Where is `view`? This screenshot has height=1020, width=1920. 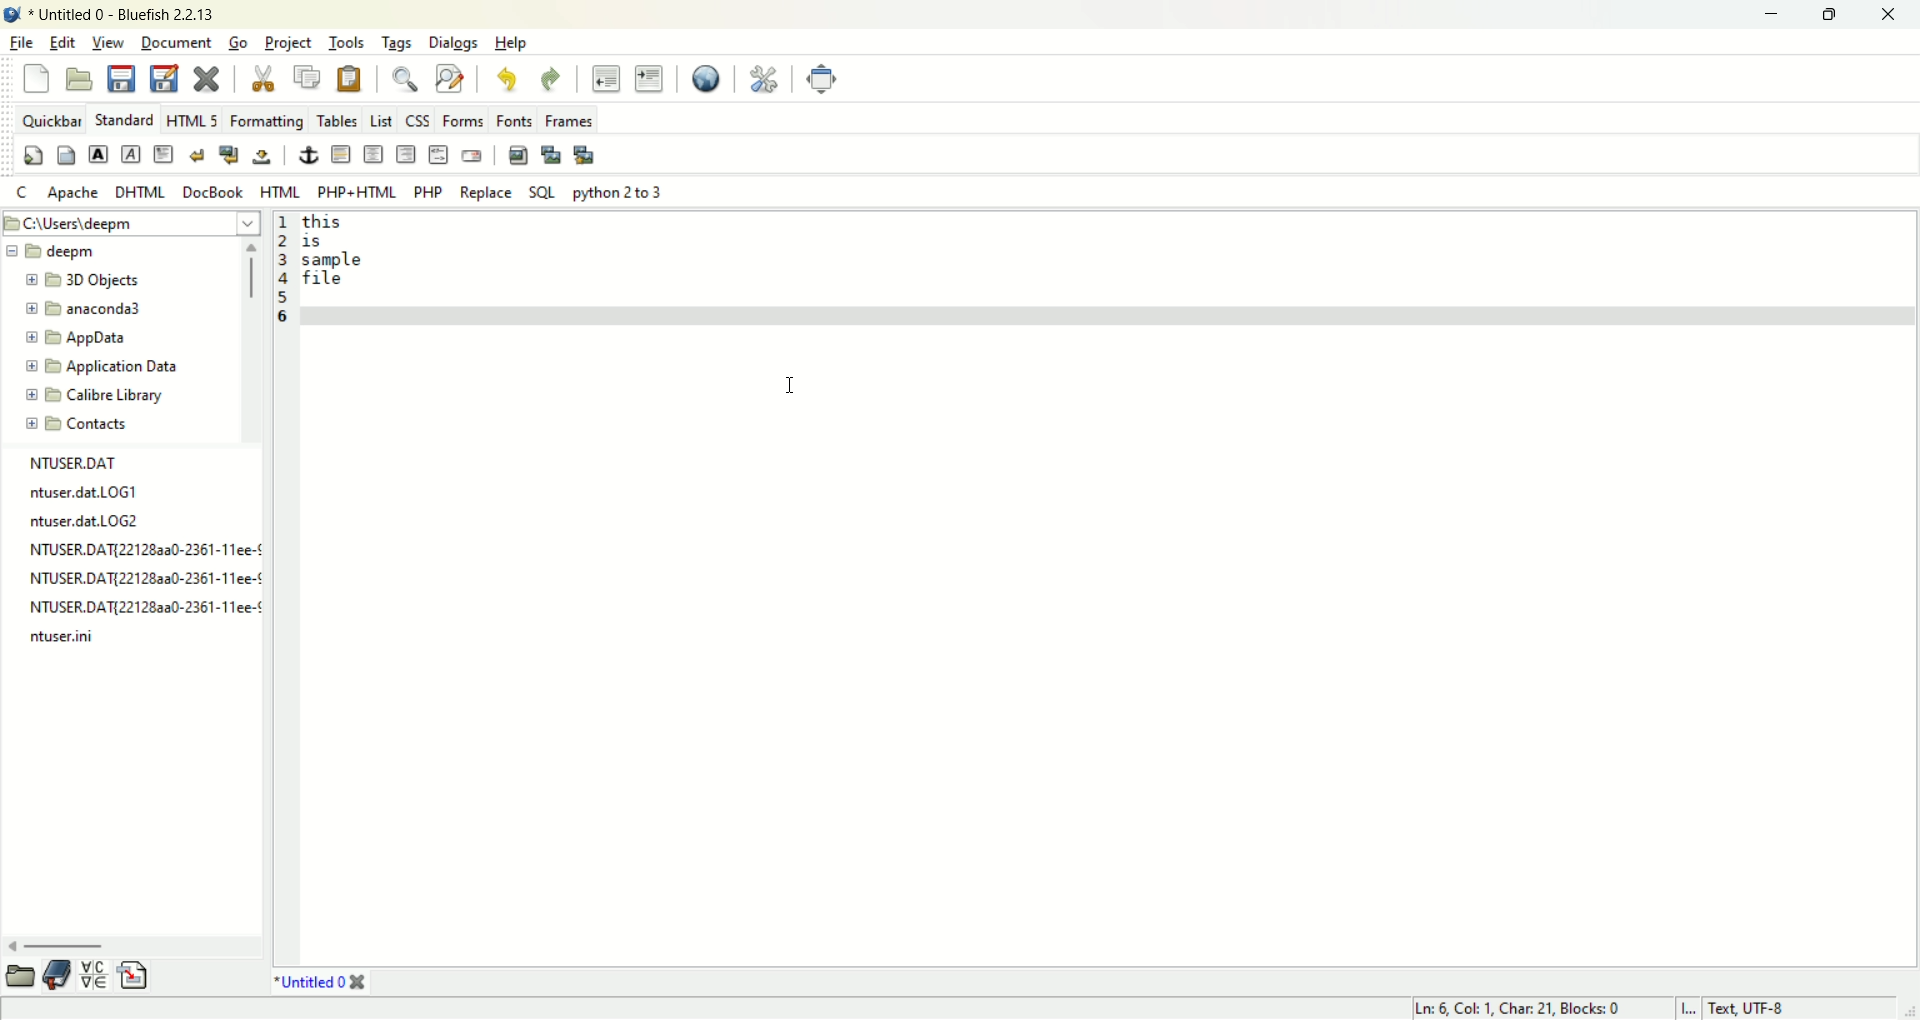
view is located at coordinates (108, 43).